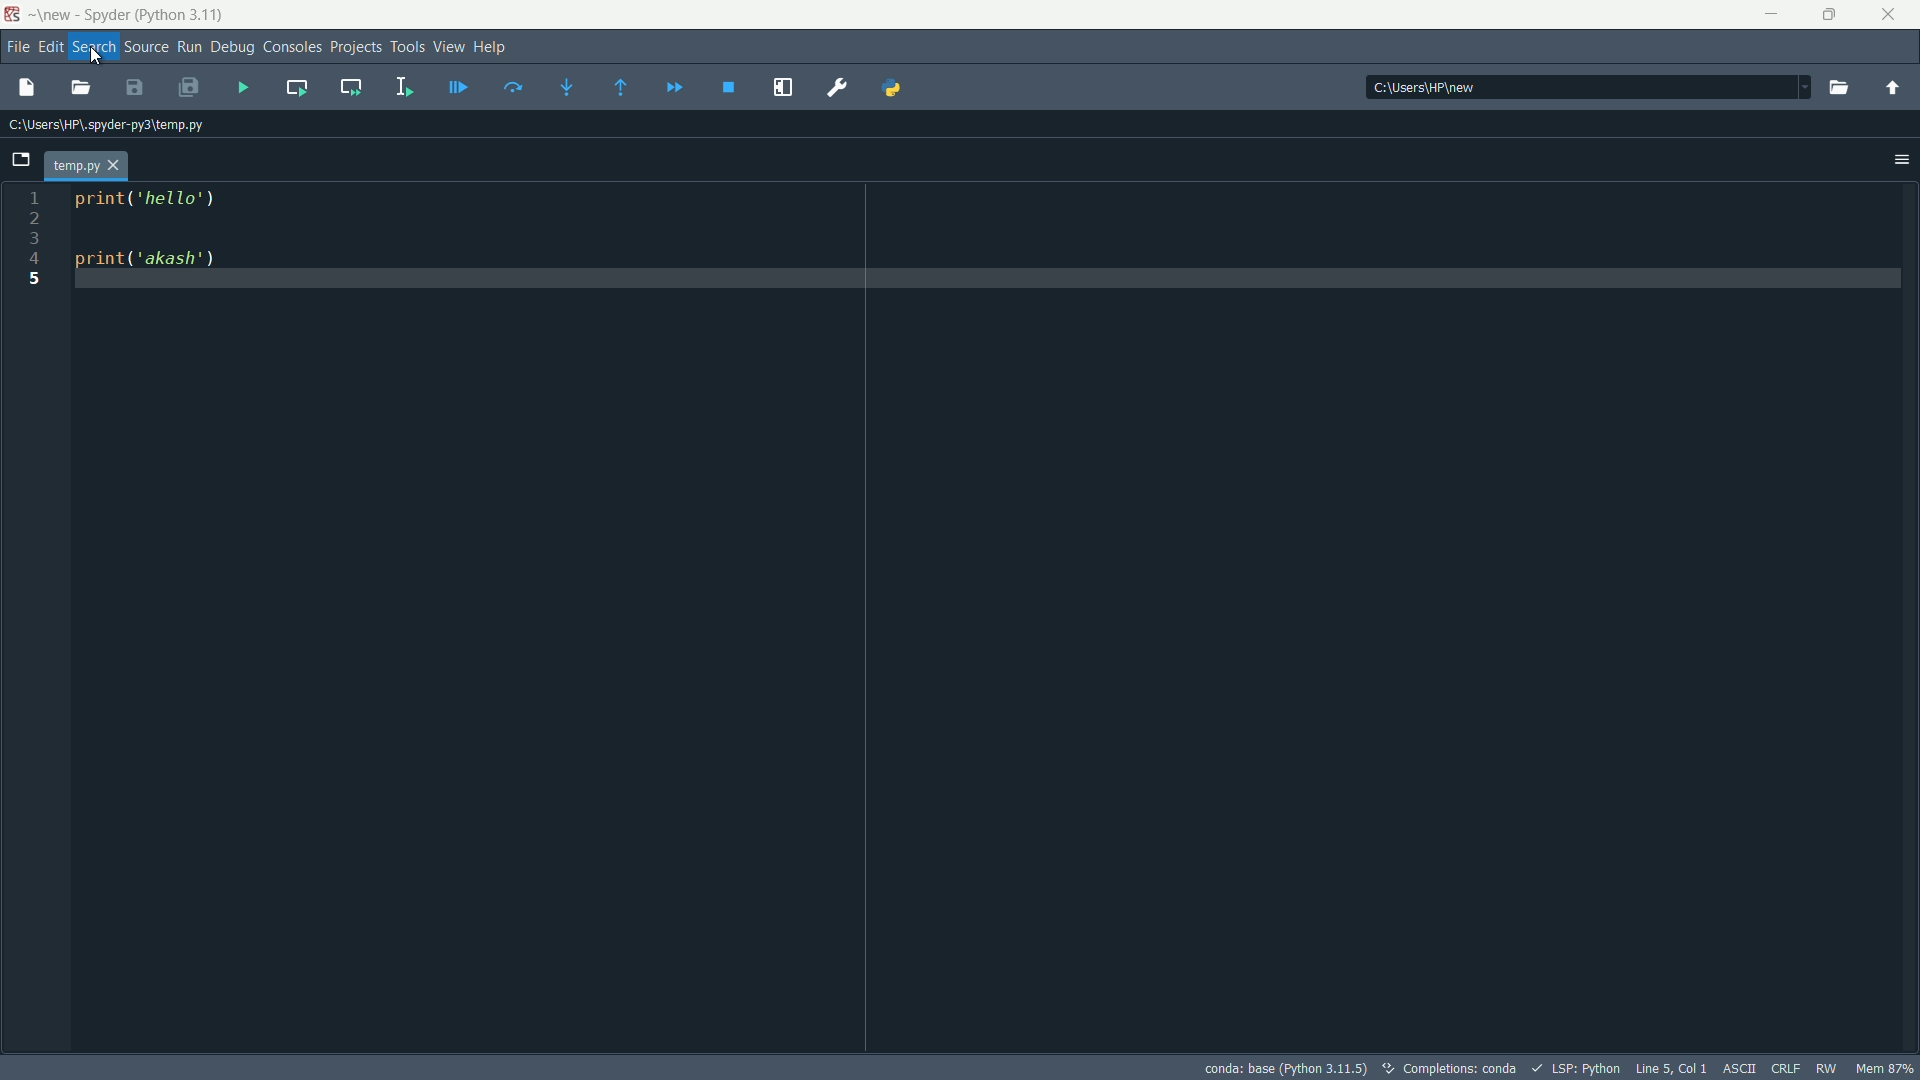  What do you see at coordinates (1828, 1067) in the screenshot?
I see `rw` at bounding box center [1828, 1067].